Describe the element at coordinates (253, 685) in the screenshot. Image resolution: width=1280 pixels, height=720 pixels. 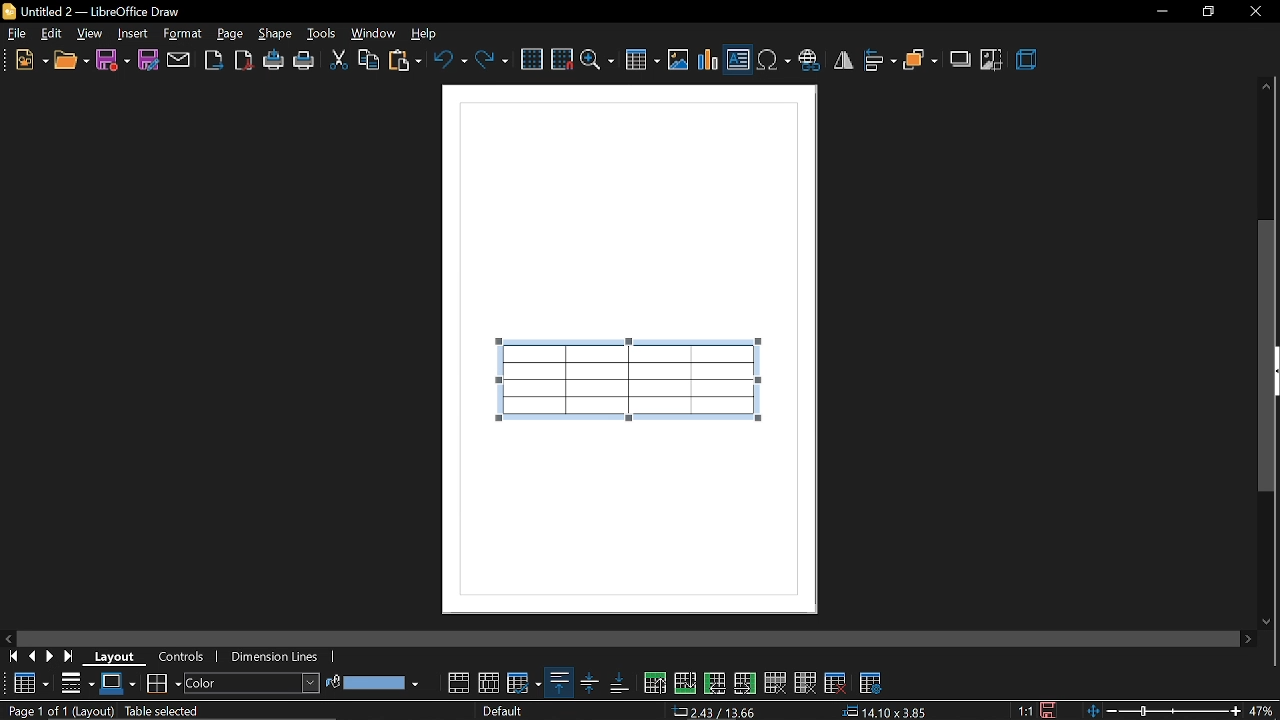
I see `area style` at that location.